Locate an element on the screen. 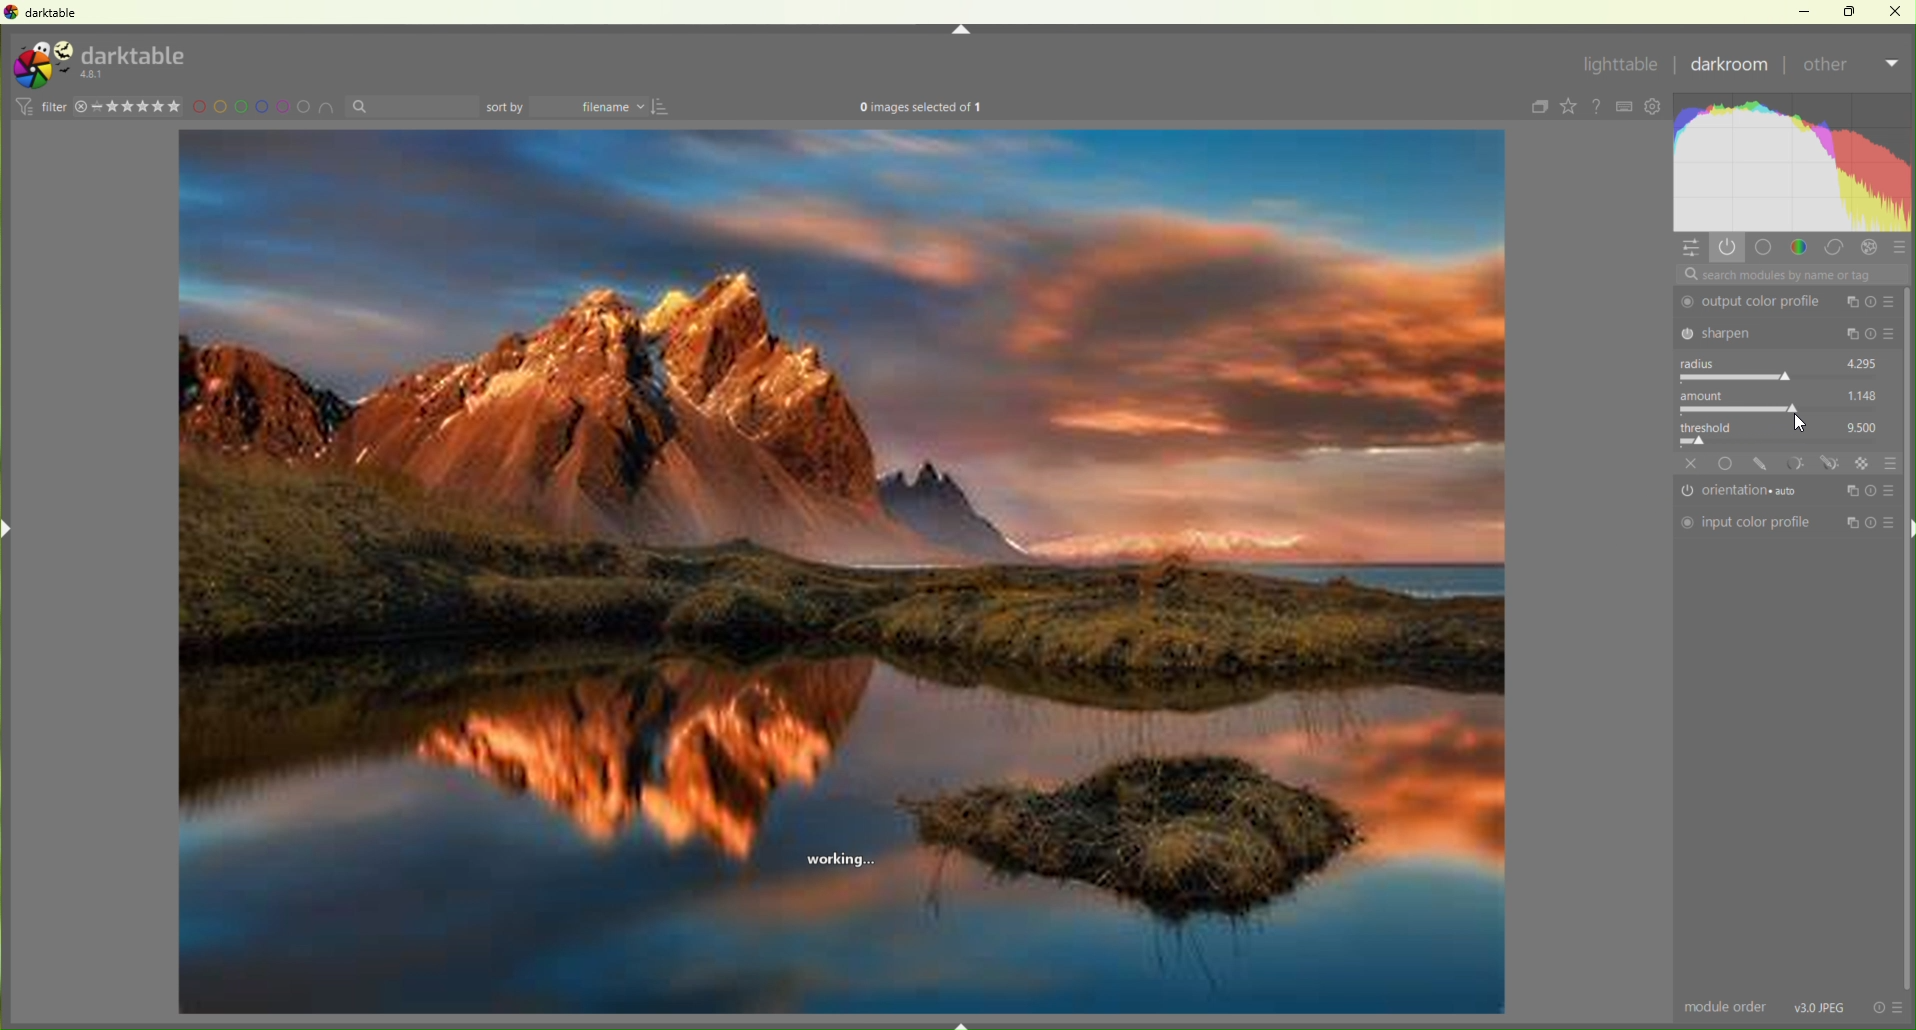  version is located at coordinates (95, 75).